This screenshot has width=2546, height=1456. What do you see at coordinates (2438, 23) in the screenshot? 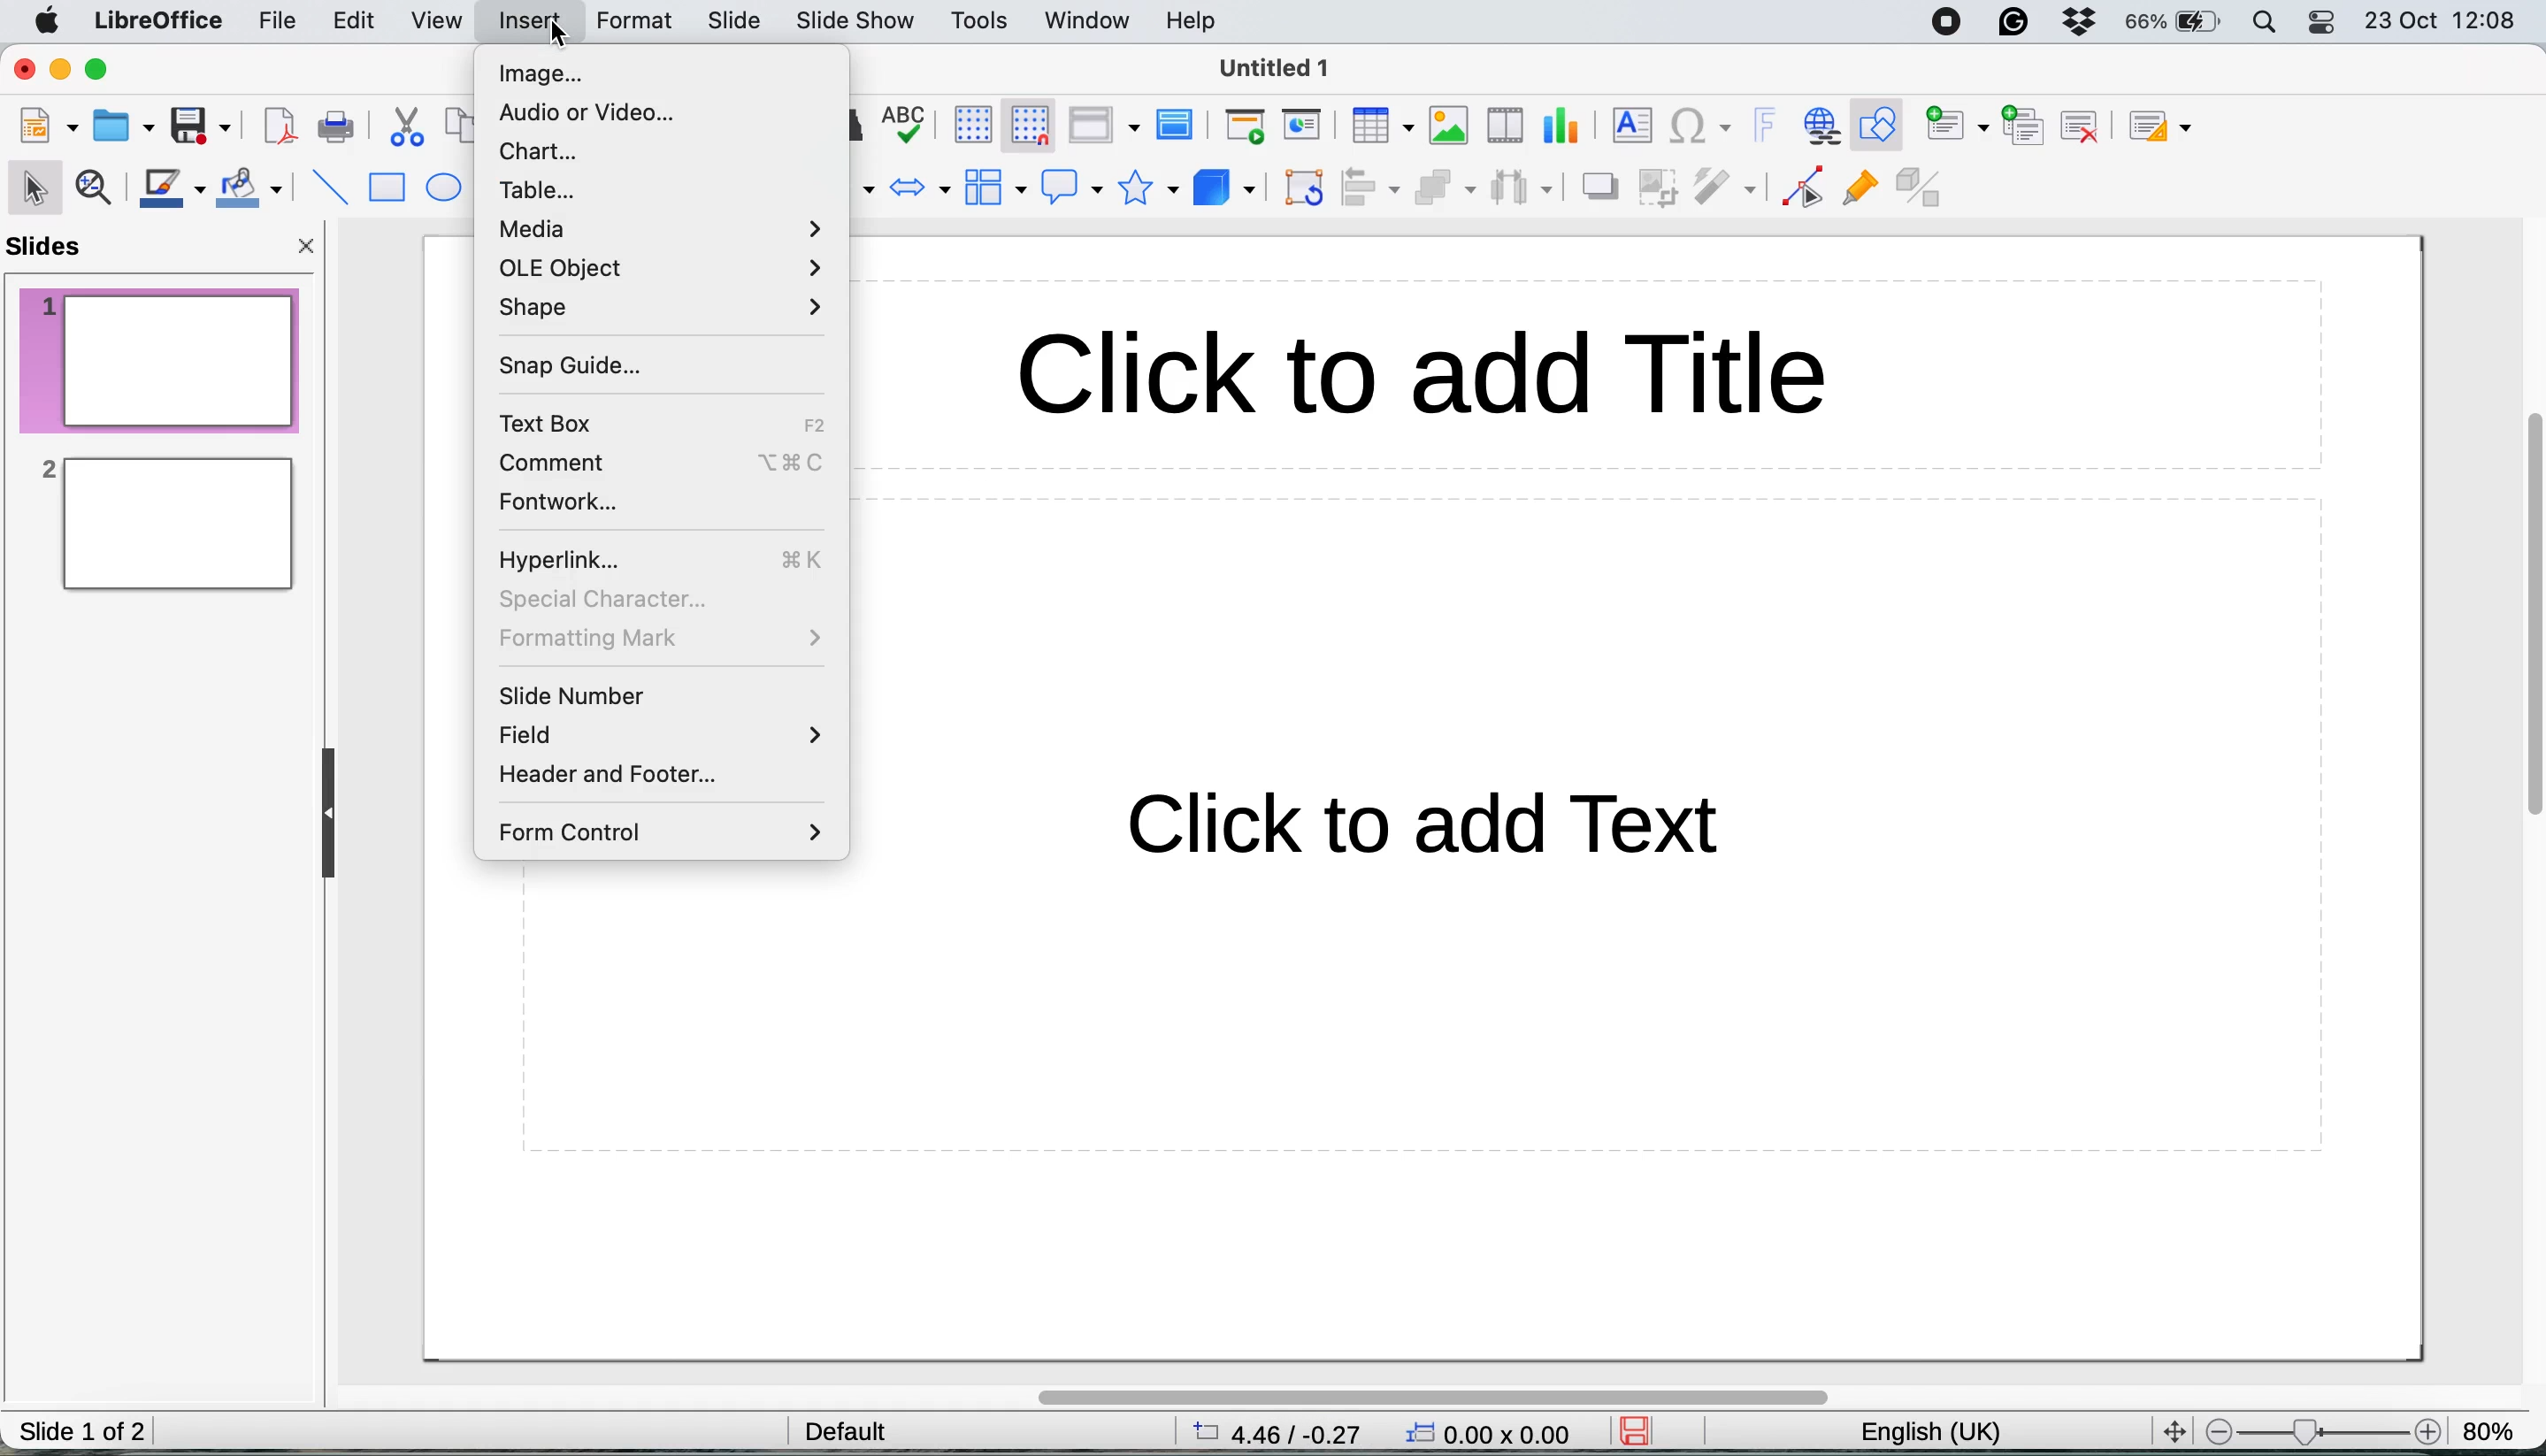
I see `23 oct 12:08` at bounding box center [2438, 23].